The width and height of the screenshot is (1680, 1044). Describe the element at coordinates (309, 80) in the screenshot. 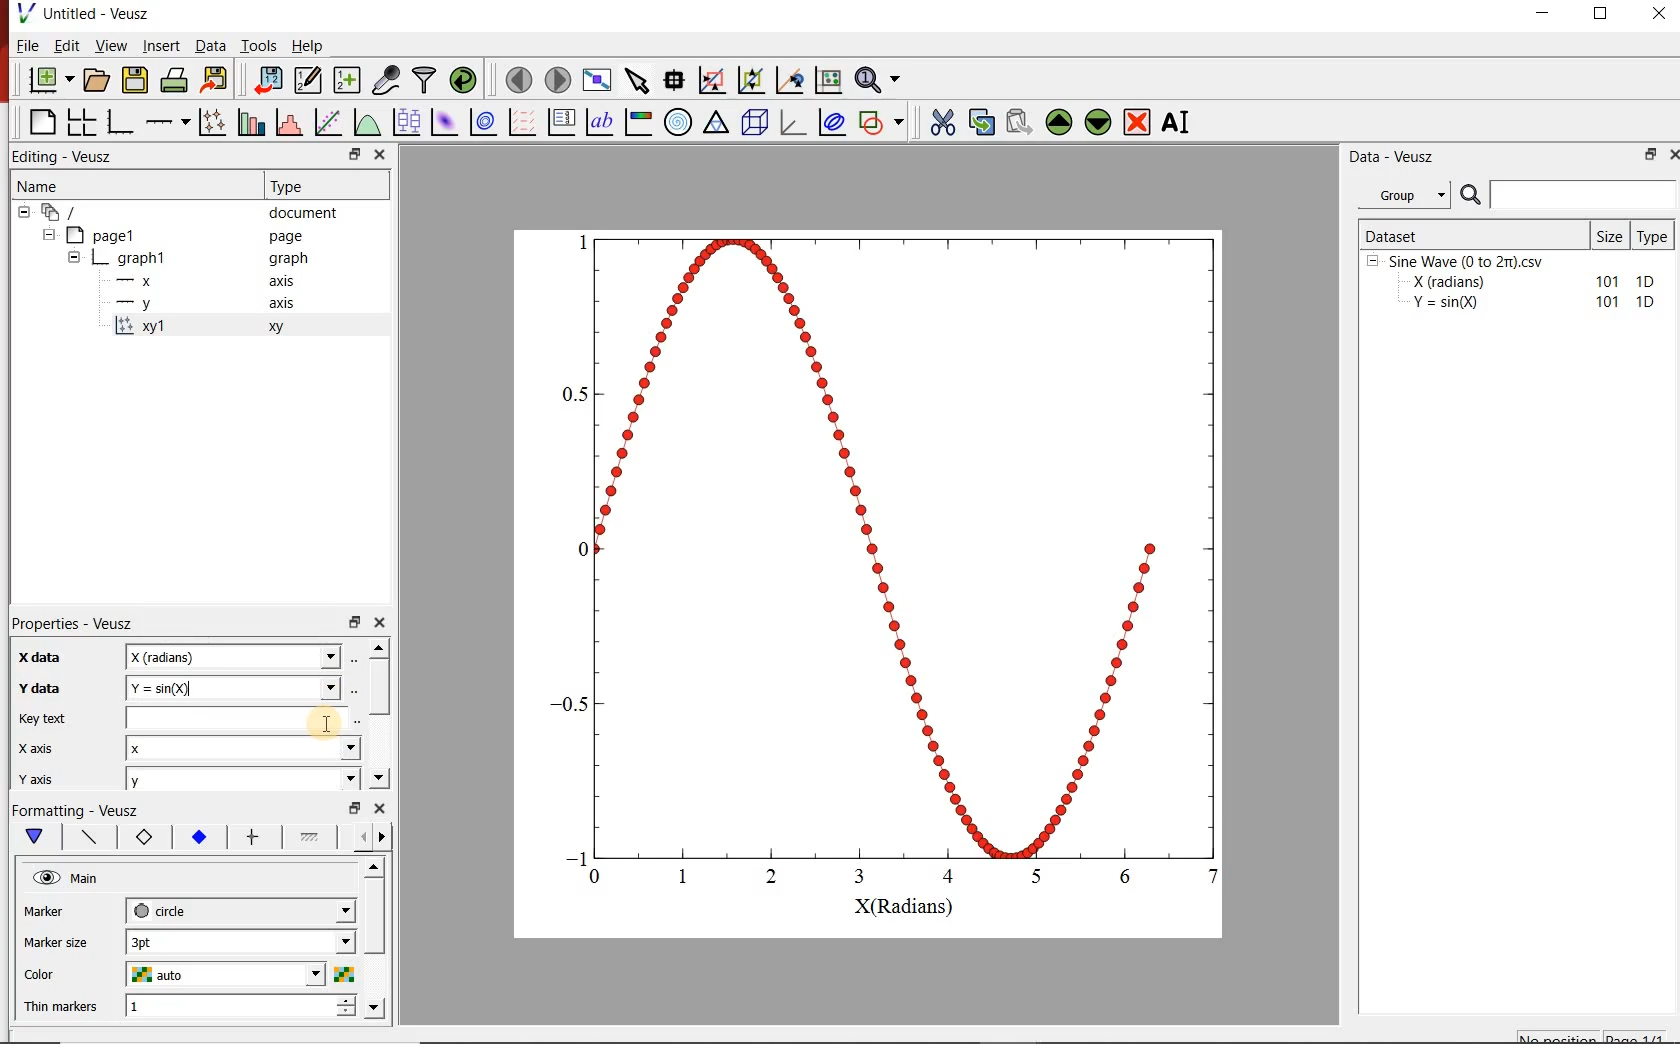

I see `edit and enter new datasets` at that location.